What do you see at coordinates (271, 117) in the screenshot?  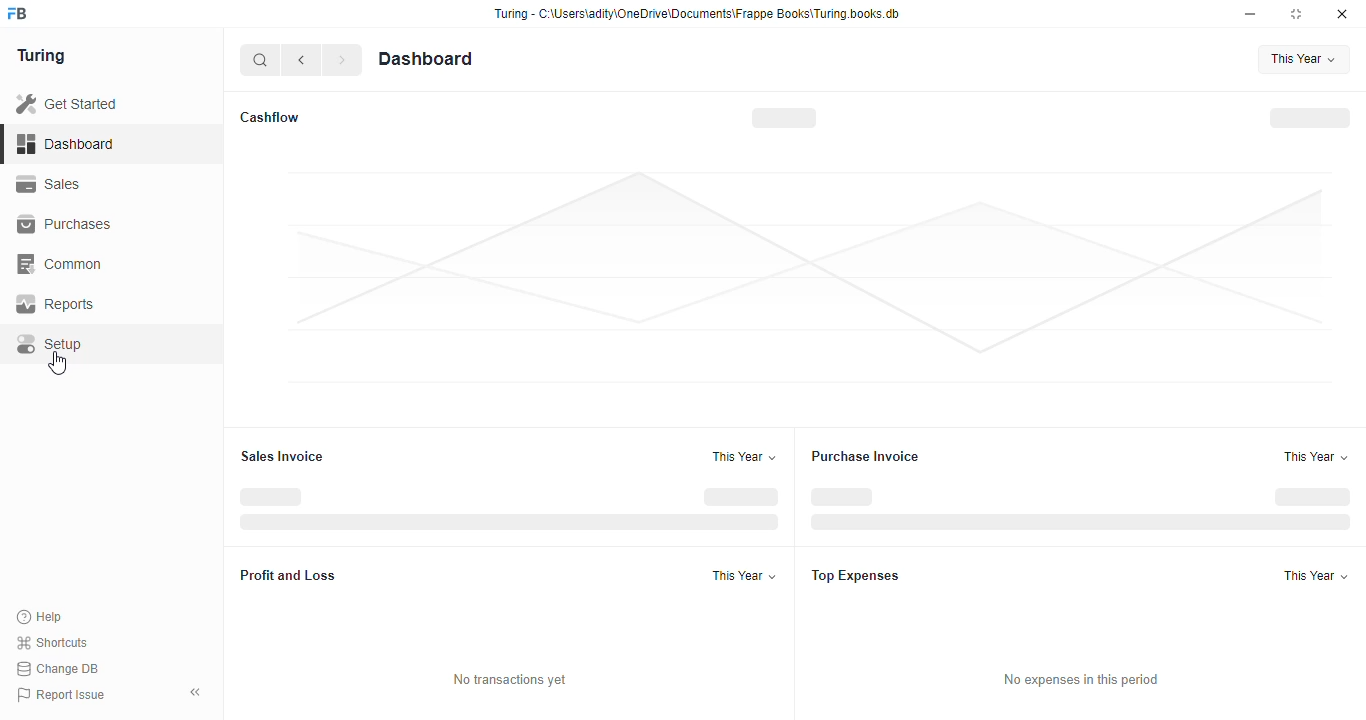 I see `Cashflow` at bounding box center [271, 117].